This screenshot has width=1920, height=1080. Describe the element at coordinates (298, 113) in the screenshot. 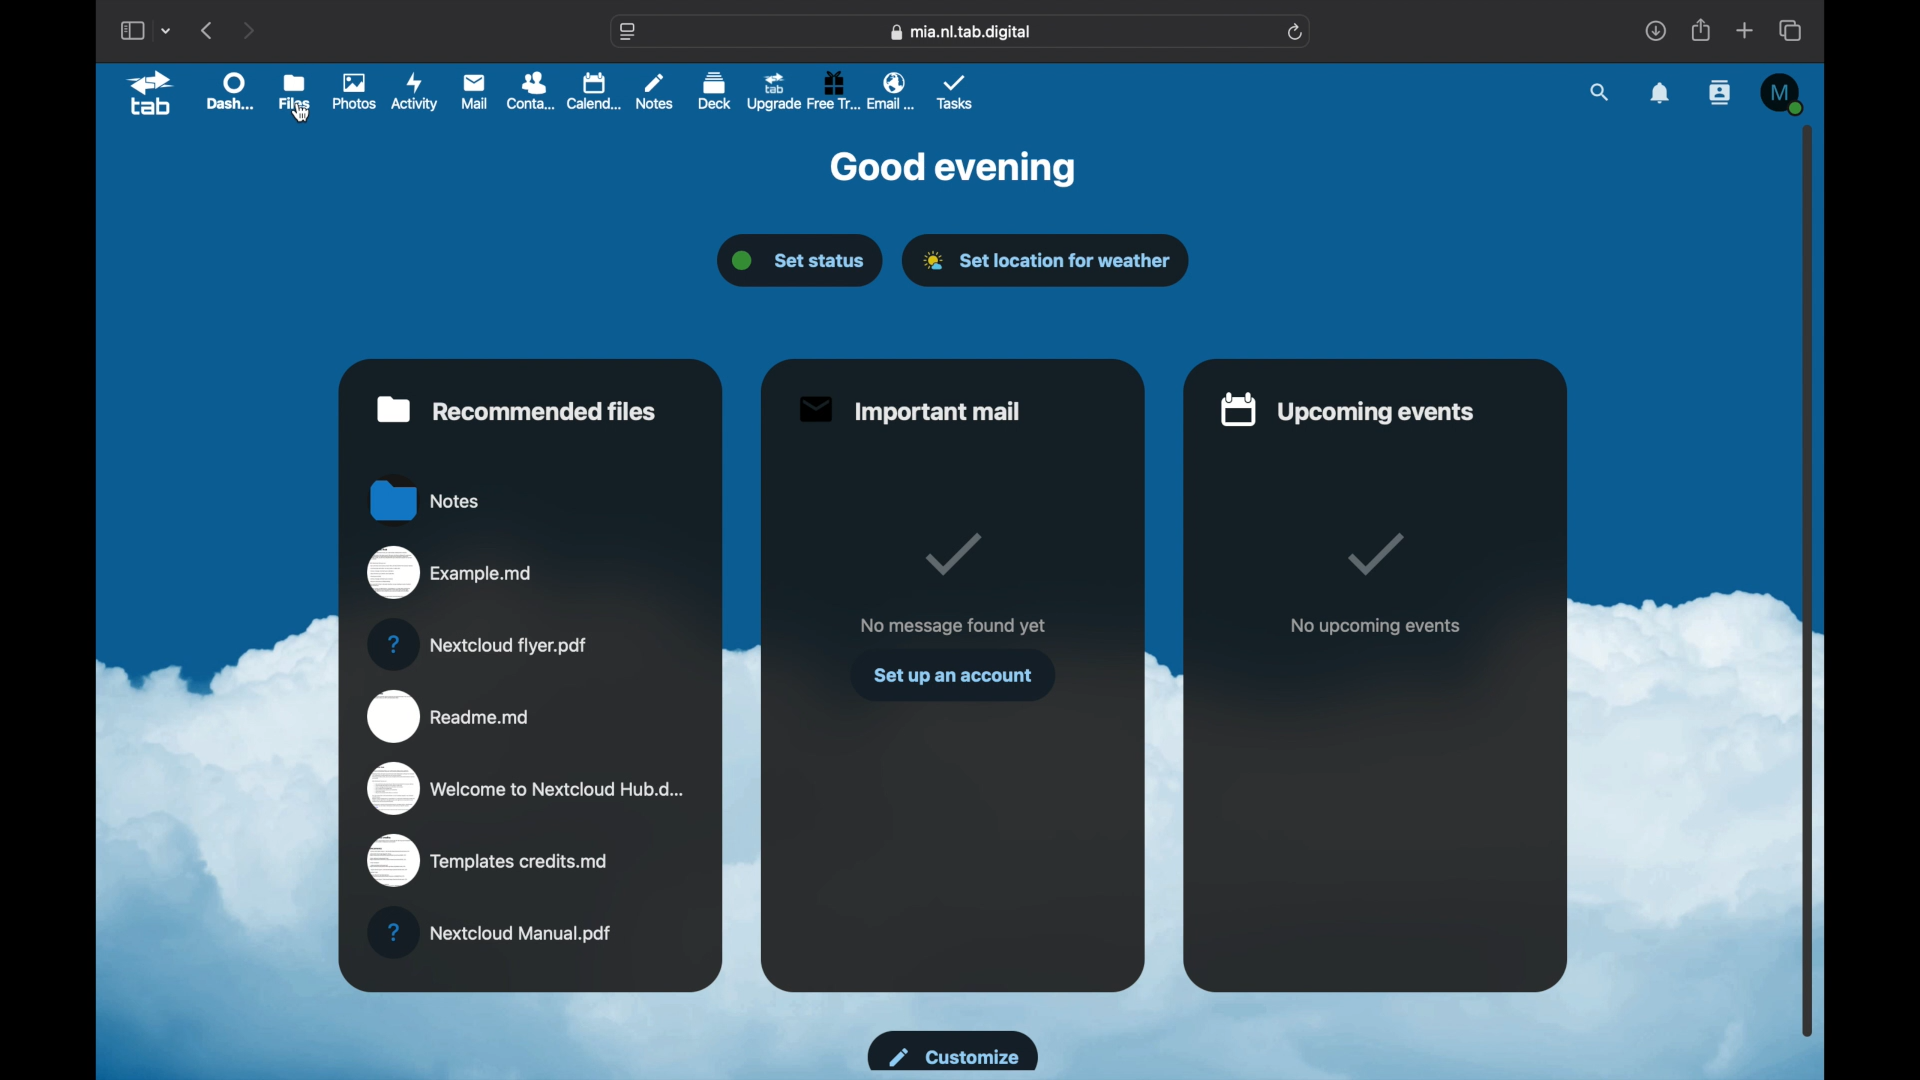

I see `cursor` at that location.